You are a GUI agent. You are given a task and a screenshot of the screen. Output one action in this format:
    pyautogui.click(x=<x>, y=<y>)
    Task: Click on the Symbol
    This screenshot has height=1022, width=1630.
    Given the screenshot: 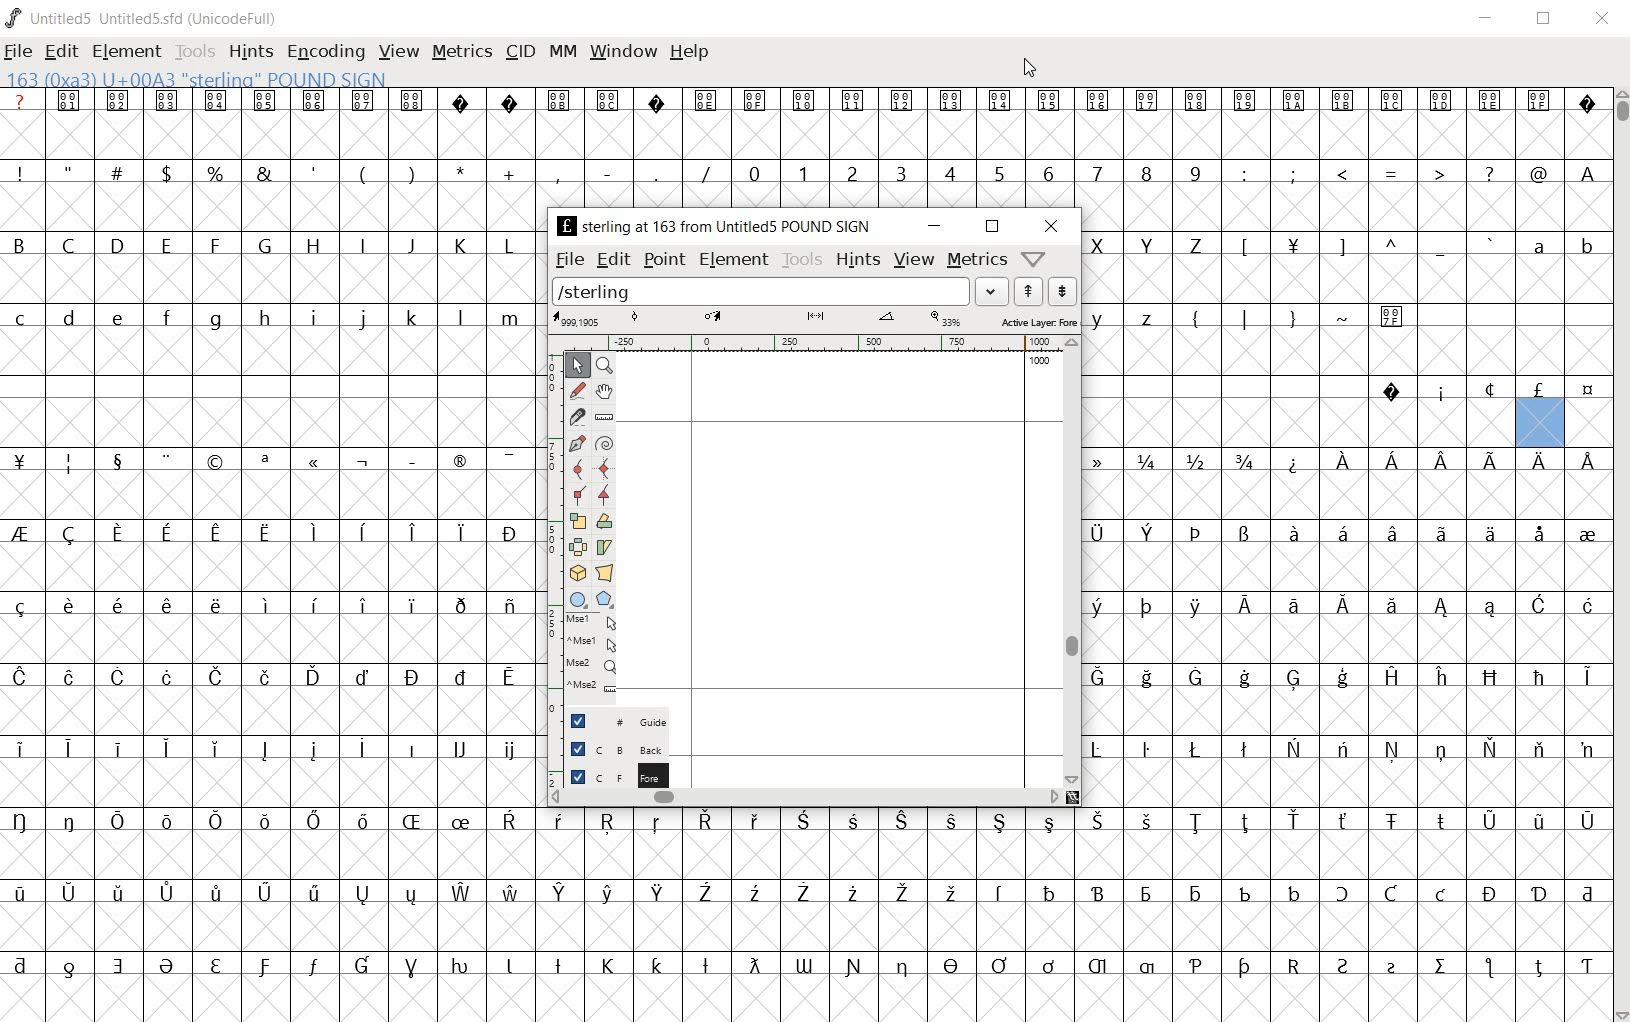 What is the action you would take?
    pyautogui.click(x=509, y=967)
    